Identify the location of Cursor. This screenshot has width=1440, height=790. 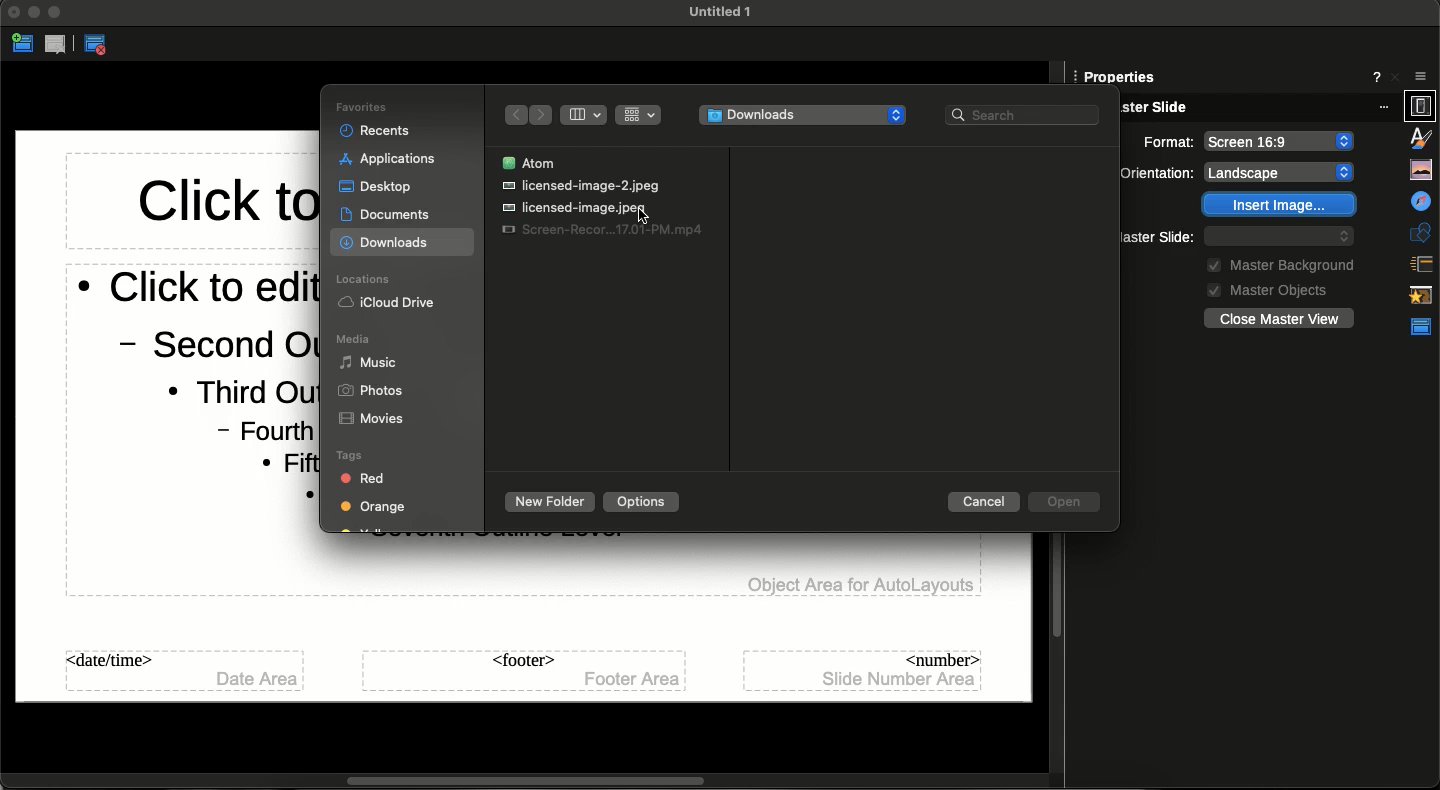
(644, 216).